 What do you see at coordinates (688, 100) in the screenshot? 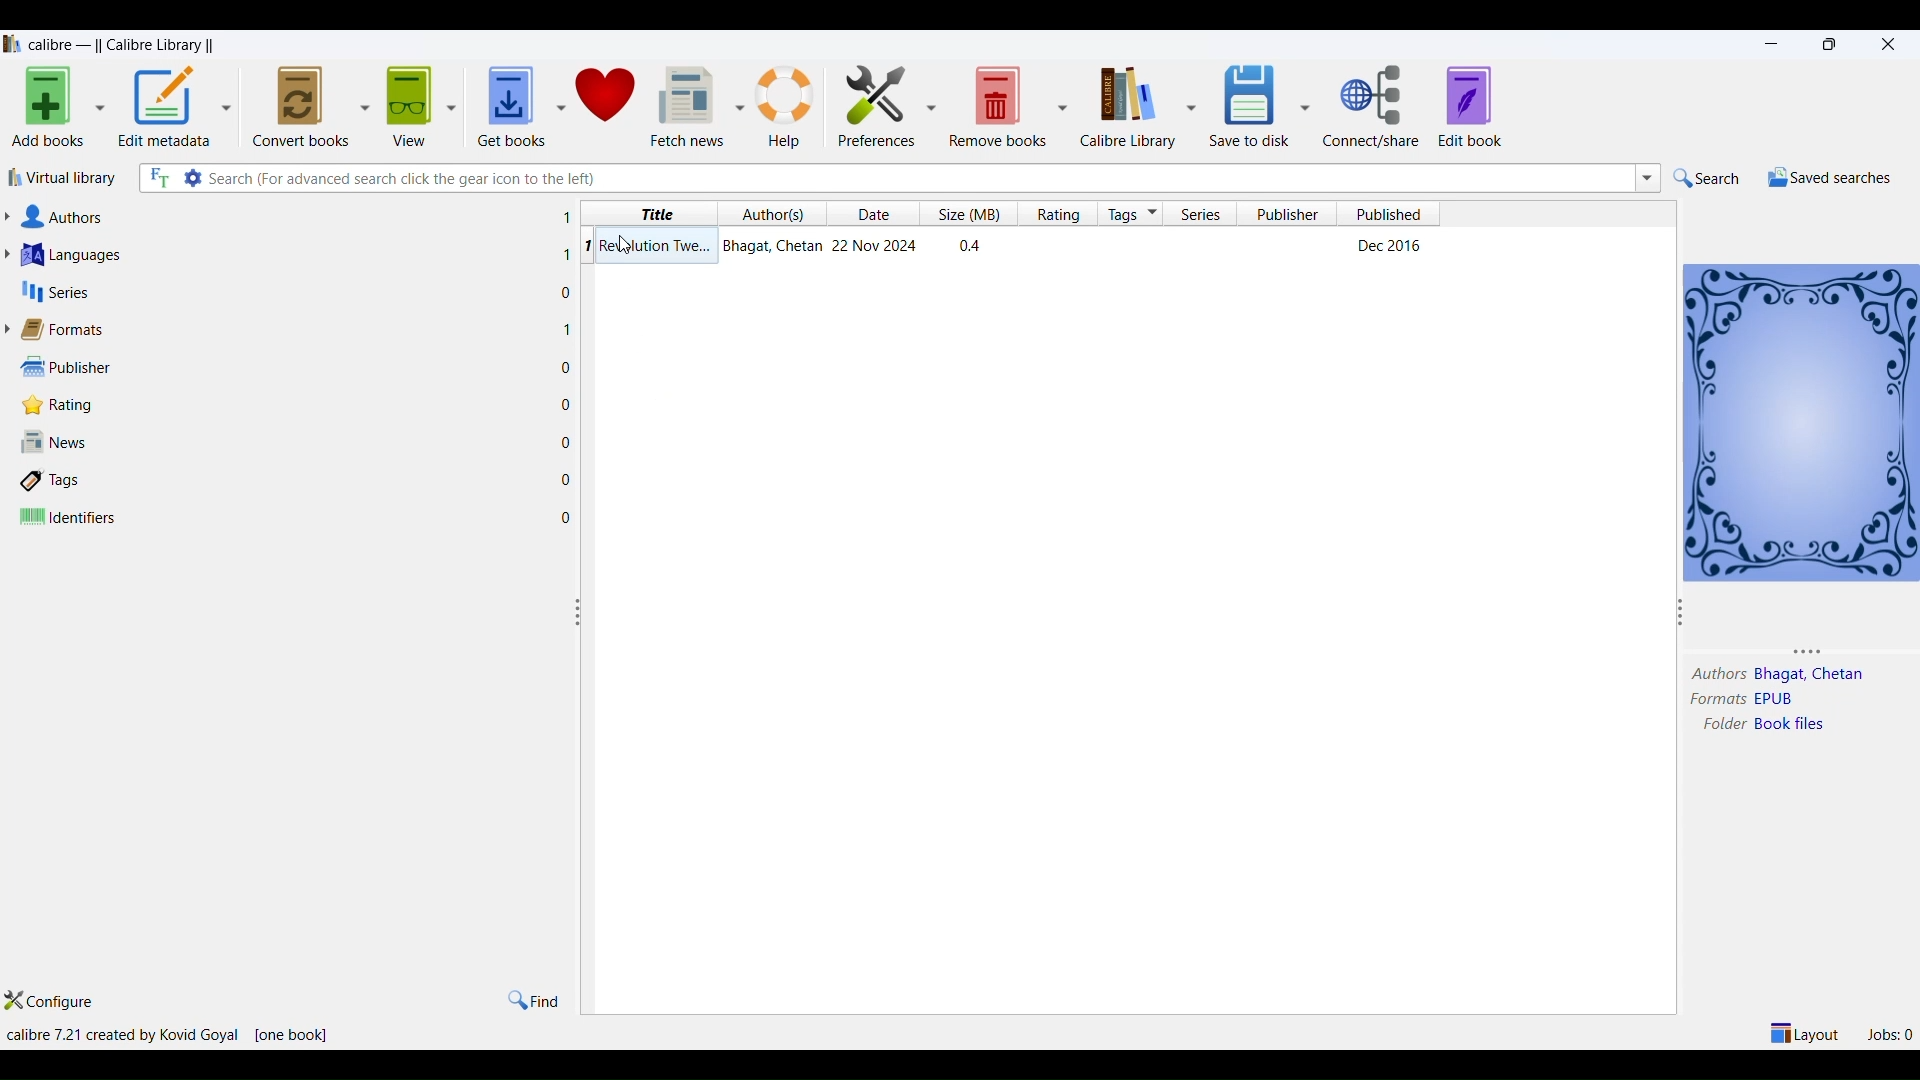
I see `fetch news` at bounding box center [688, 100].